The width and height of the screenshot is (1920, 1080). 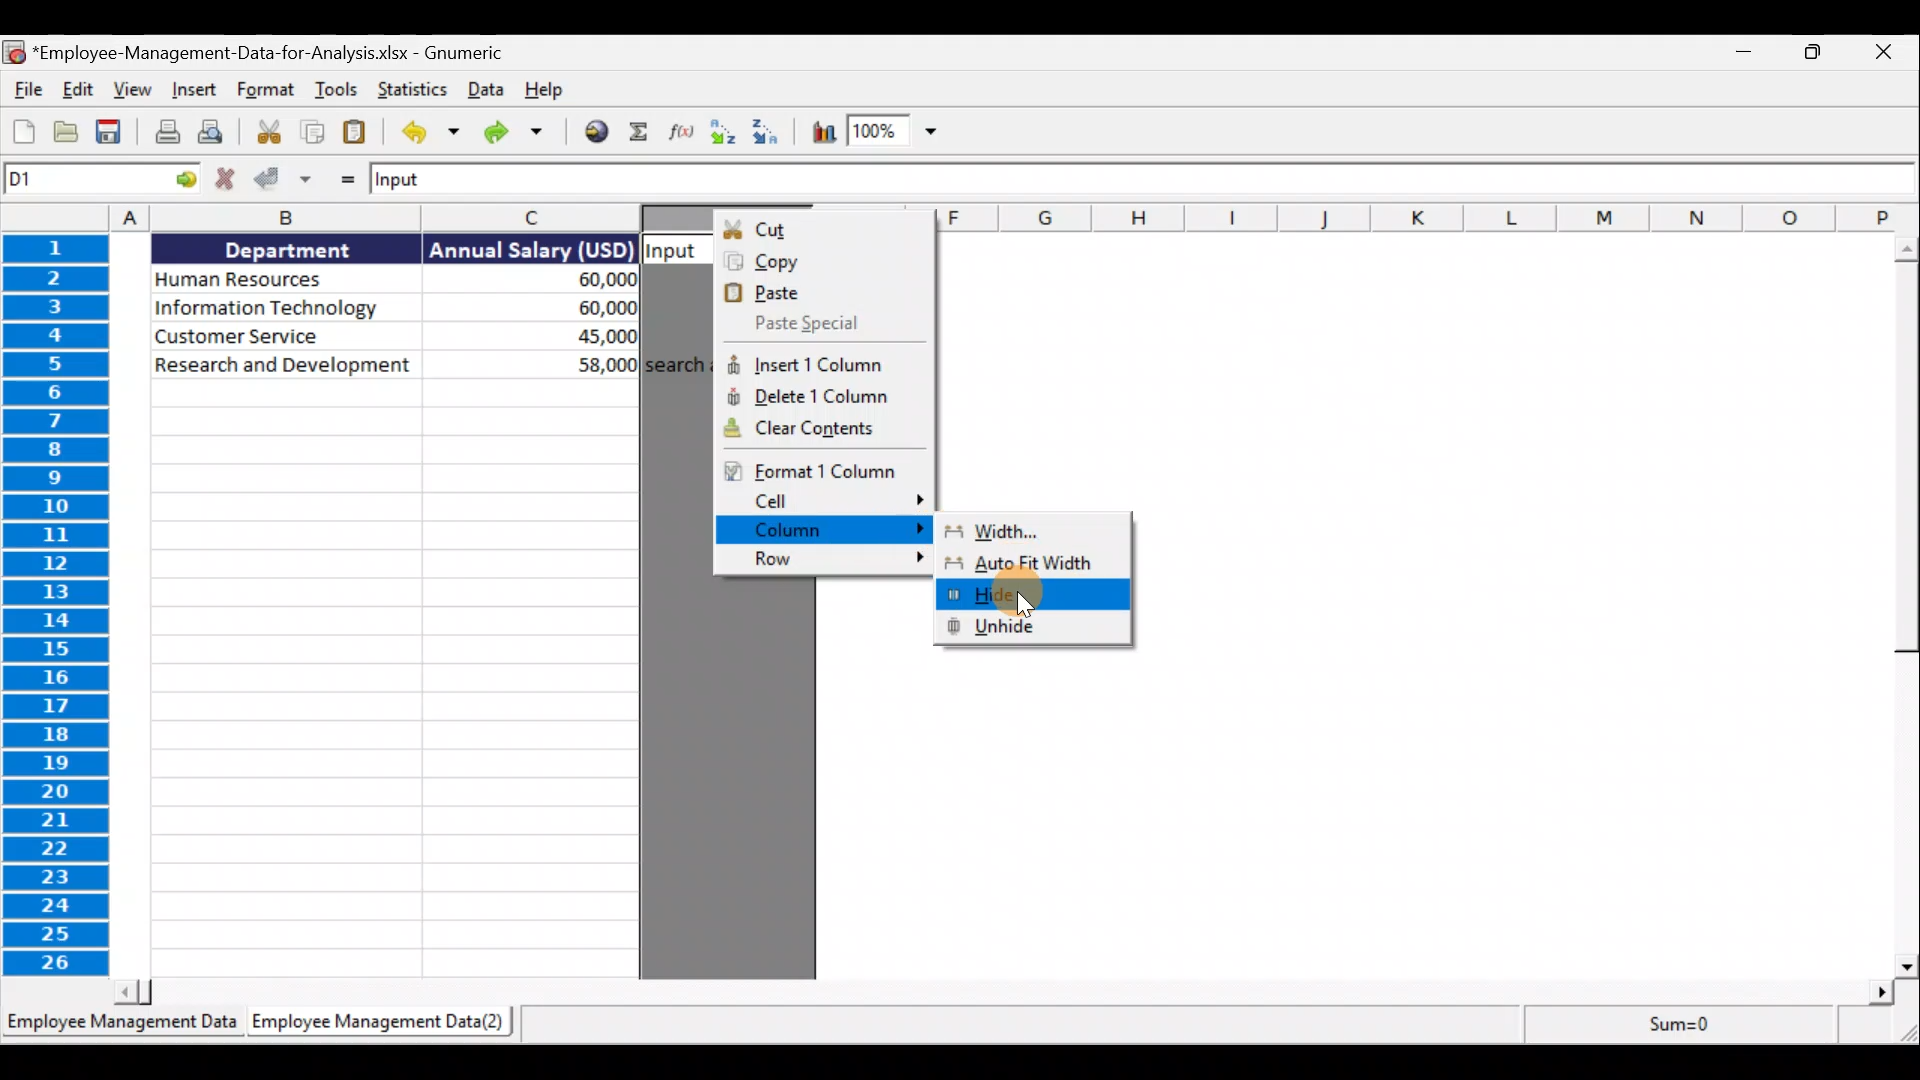 What do you see at coordinates (260, 49) in the screenshot?
I see `Document name` at bounding box center [260, 49].